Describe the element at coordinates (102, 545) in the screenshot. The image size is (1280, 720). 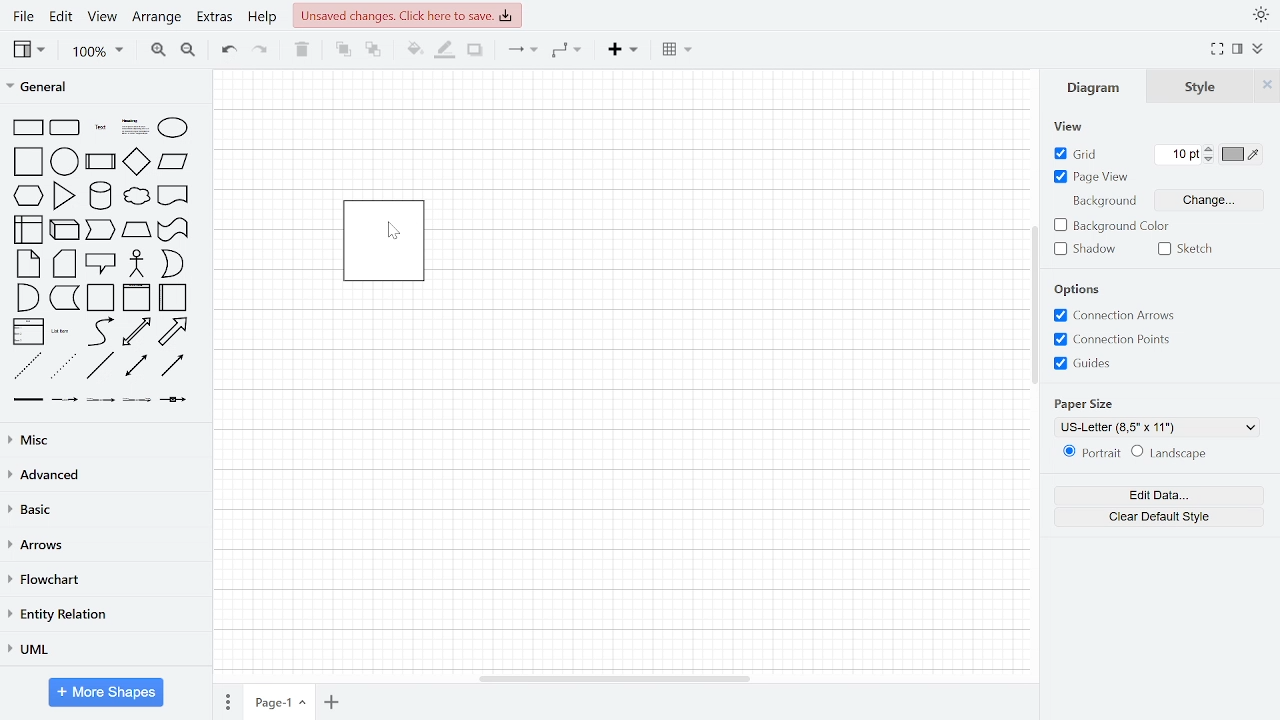
I see `arrows` at that location.